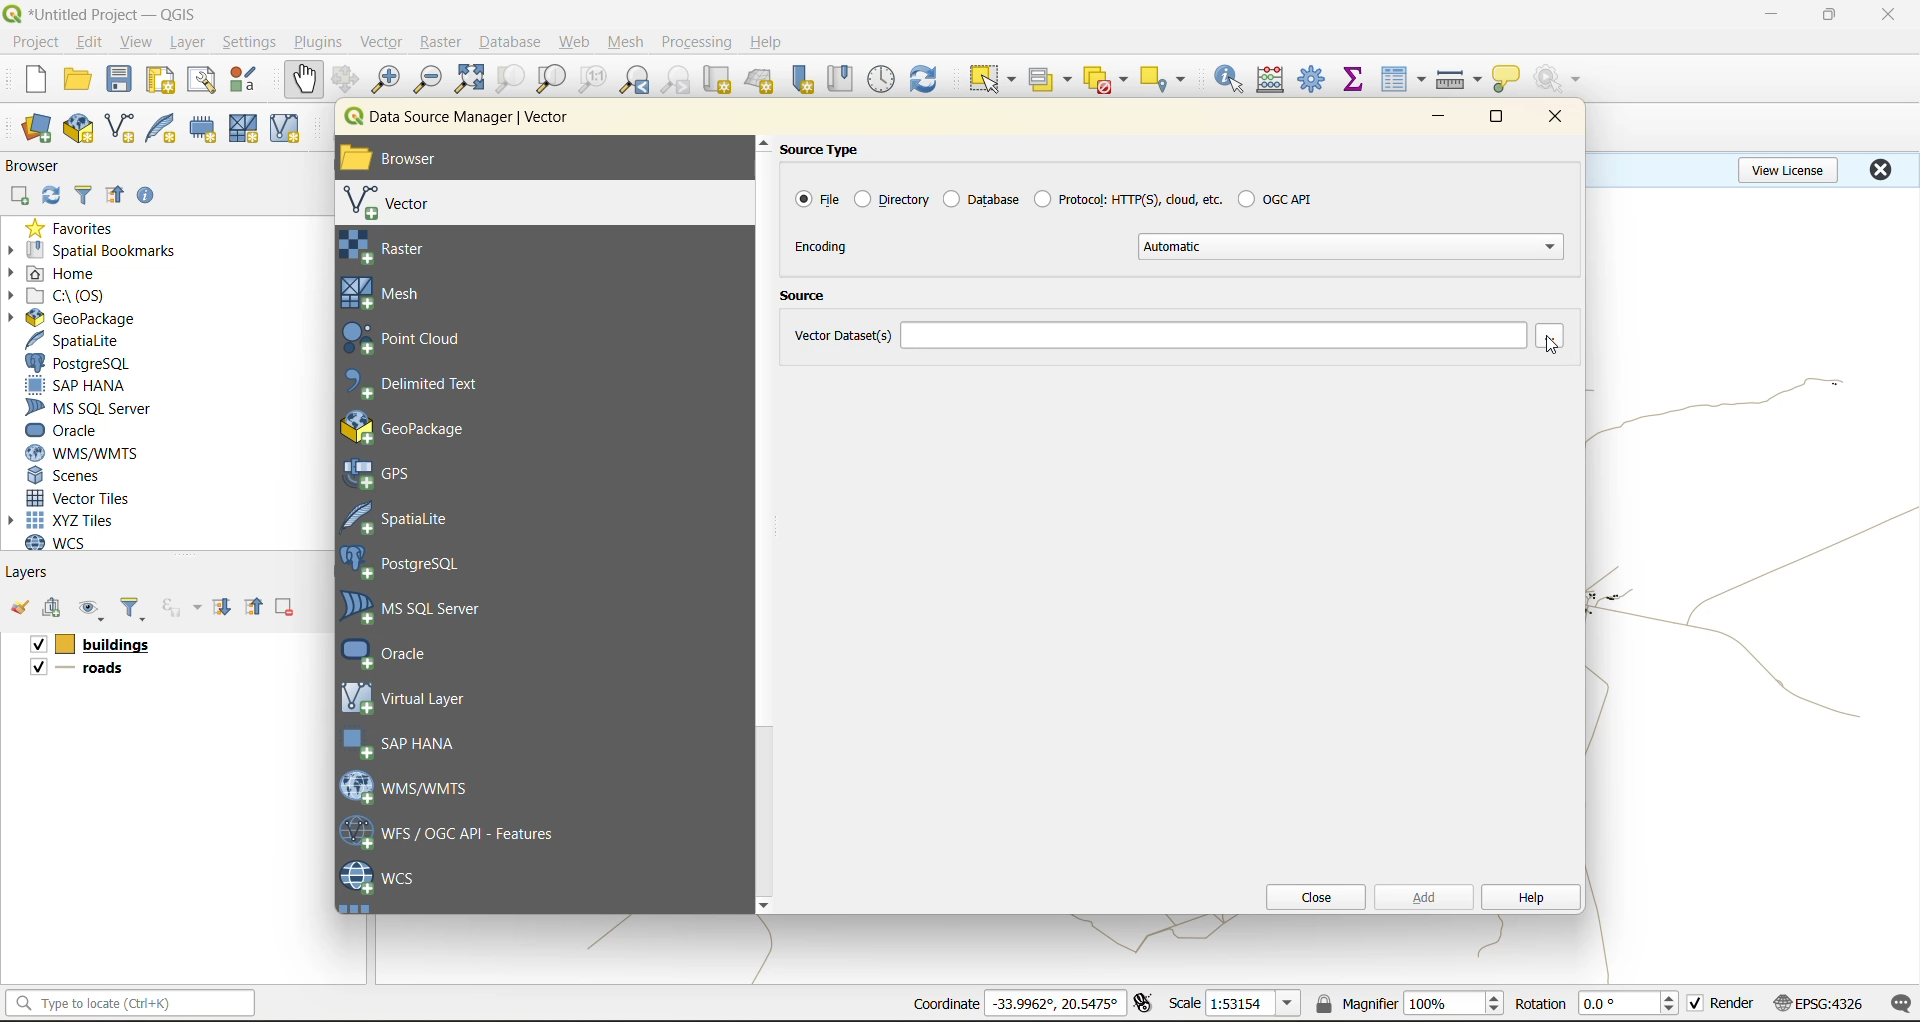  Describe the element at coordinates (1252, 1004) in the screenshot. I see `scale` at that location.